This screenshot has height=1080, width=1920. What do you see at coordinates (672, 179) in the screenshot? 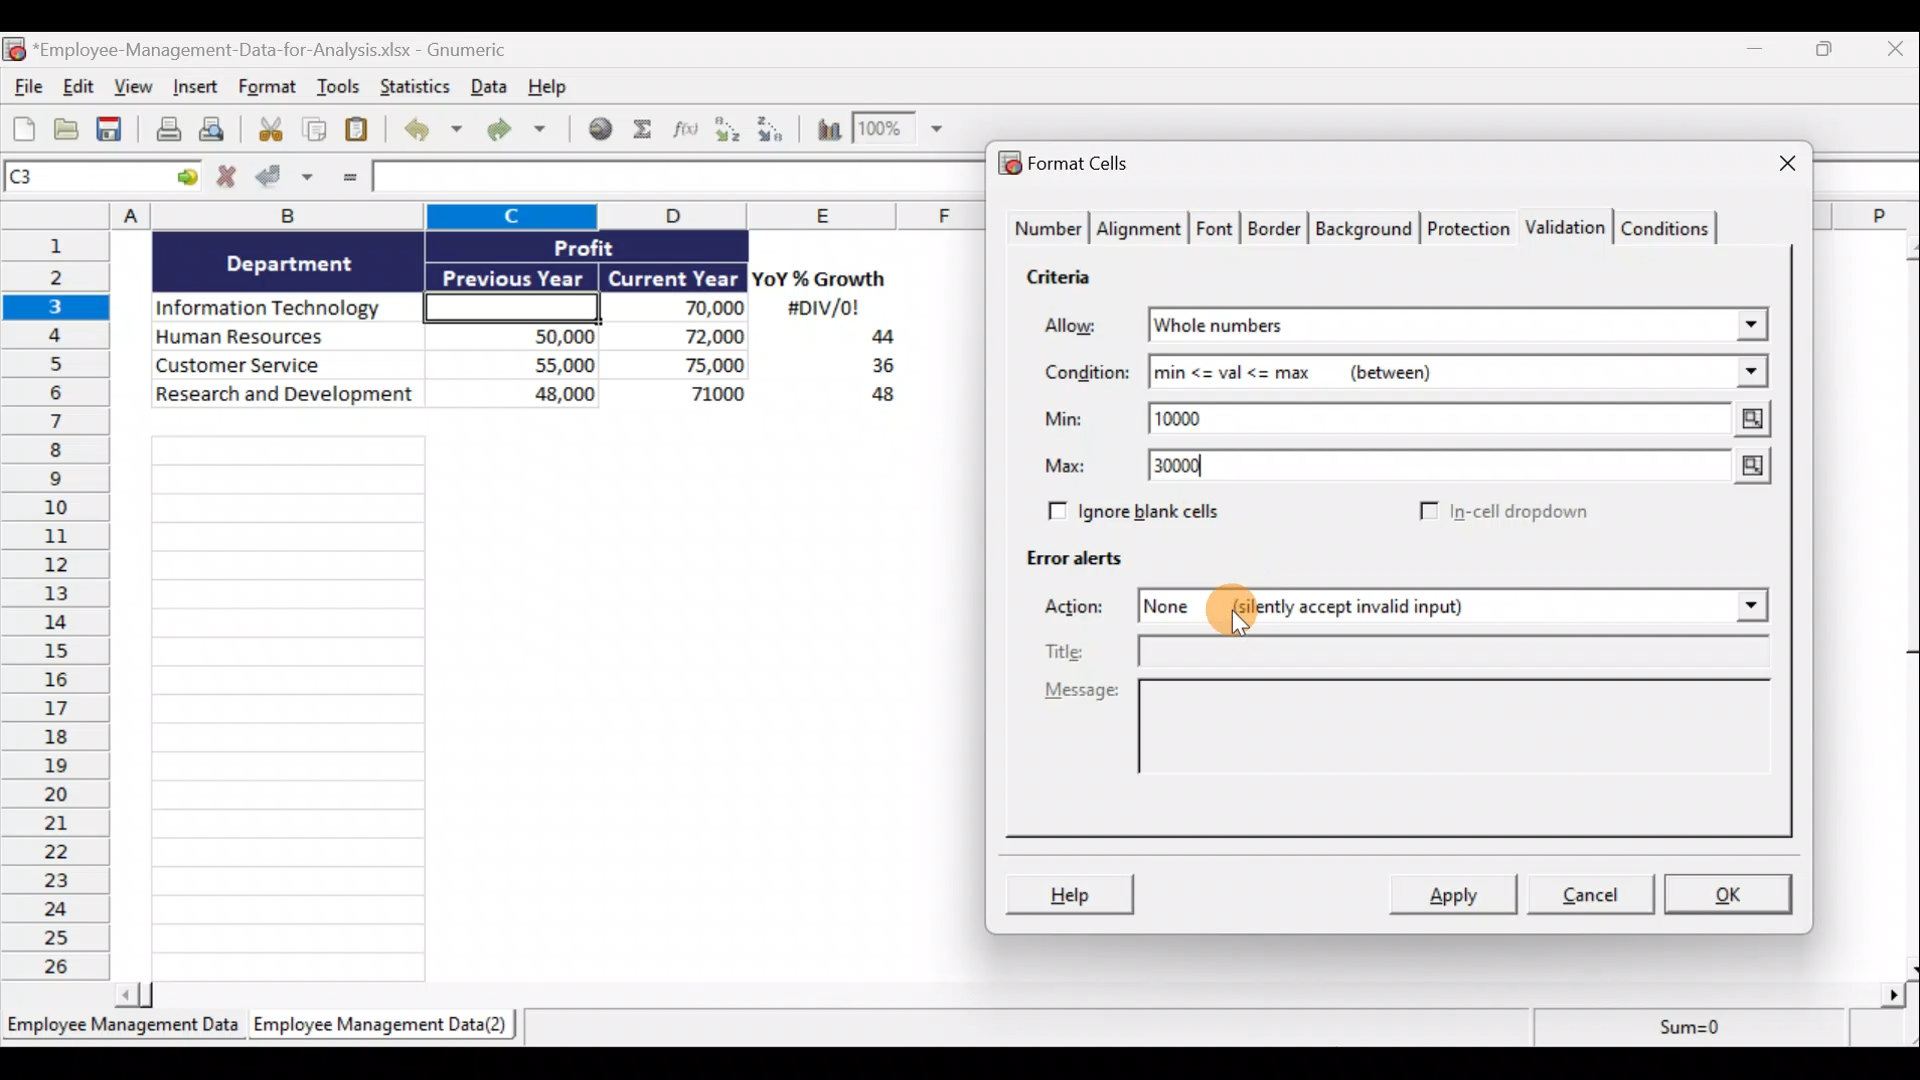
I see `Formula bar` at bounding box center [672, 179].